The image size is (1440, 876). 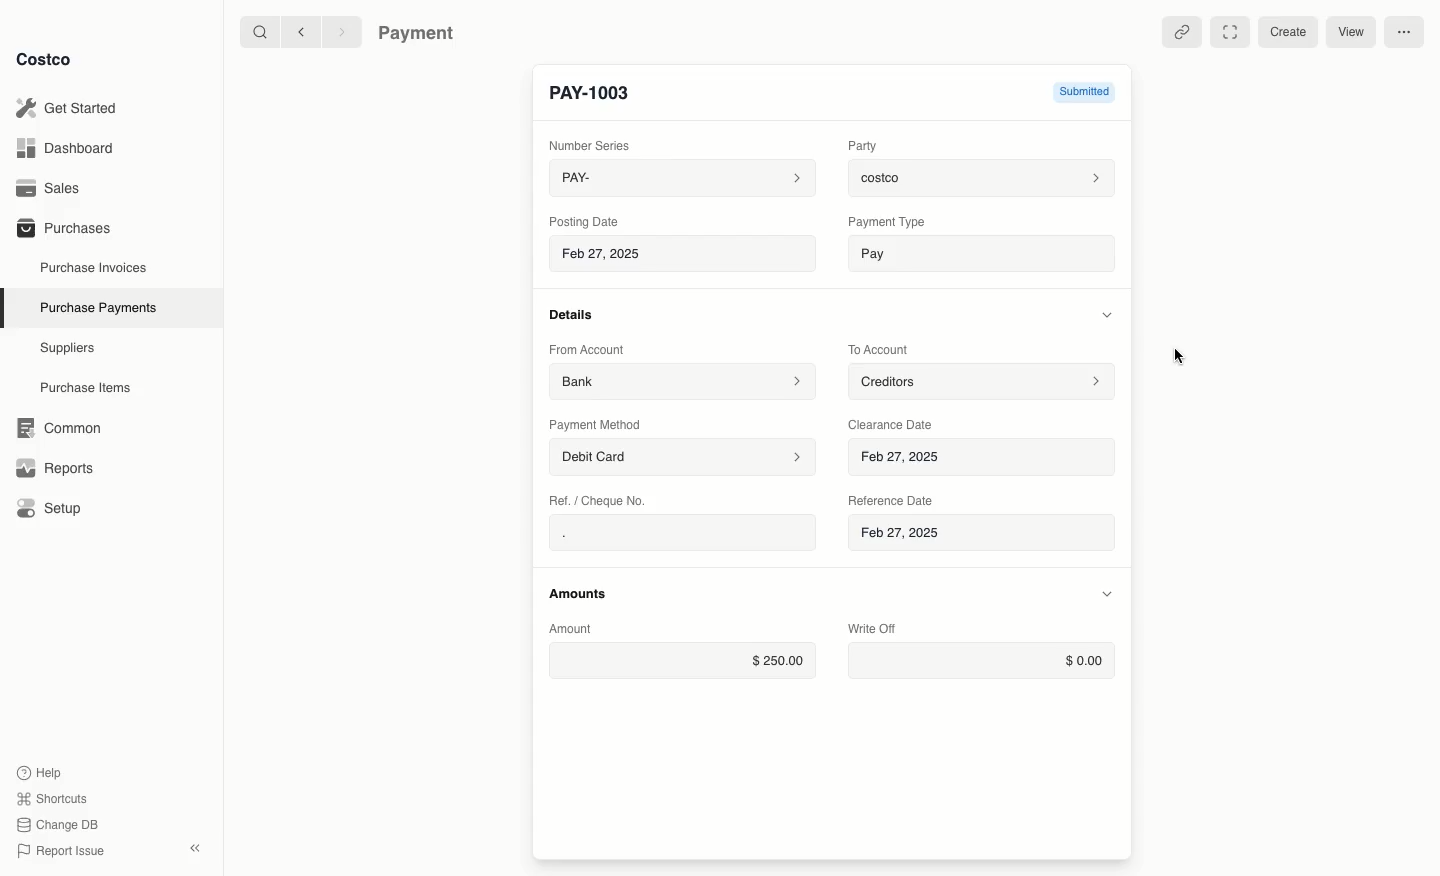 I want to click on Full width toggle, so click(x=1231, y=31).